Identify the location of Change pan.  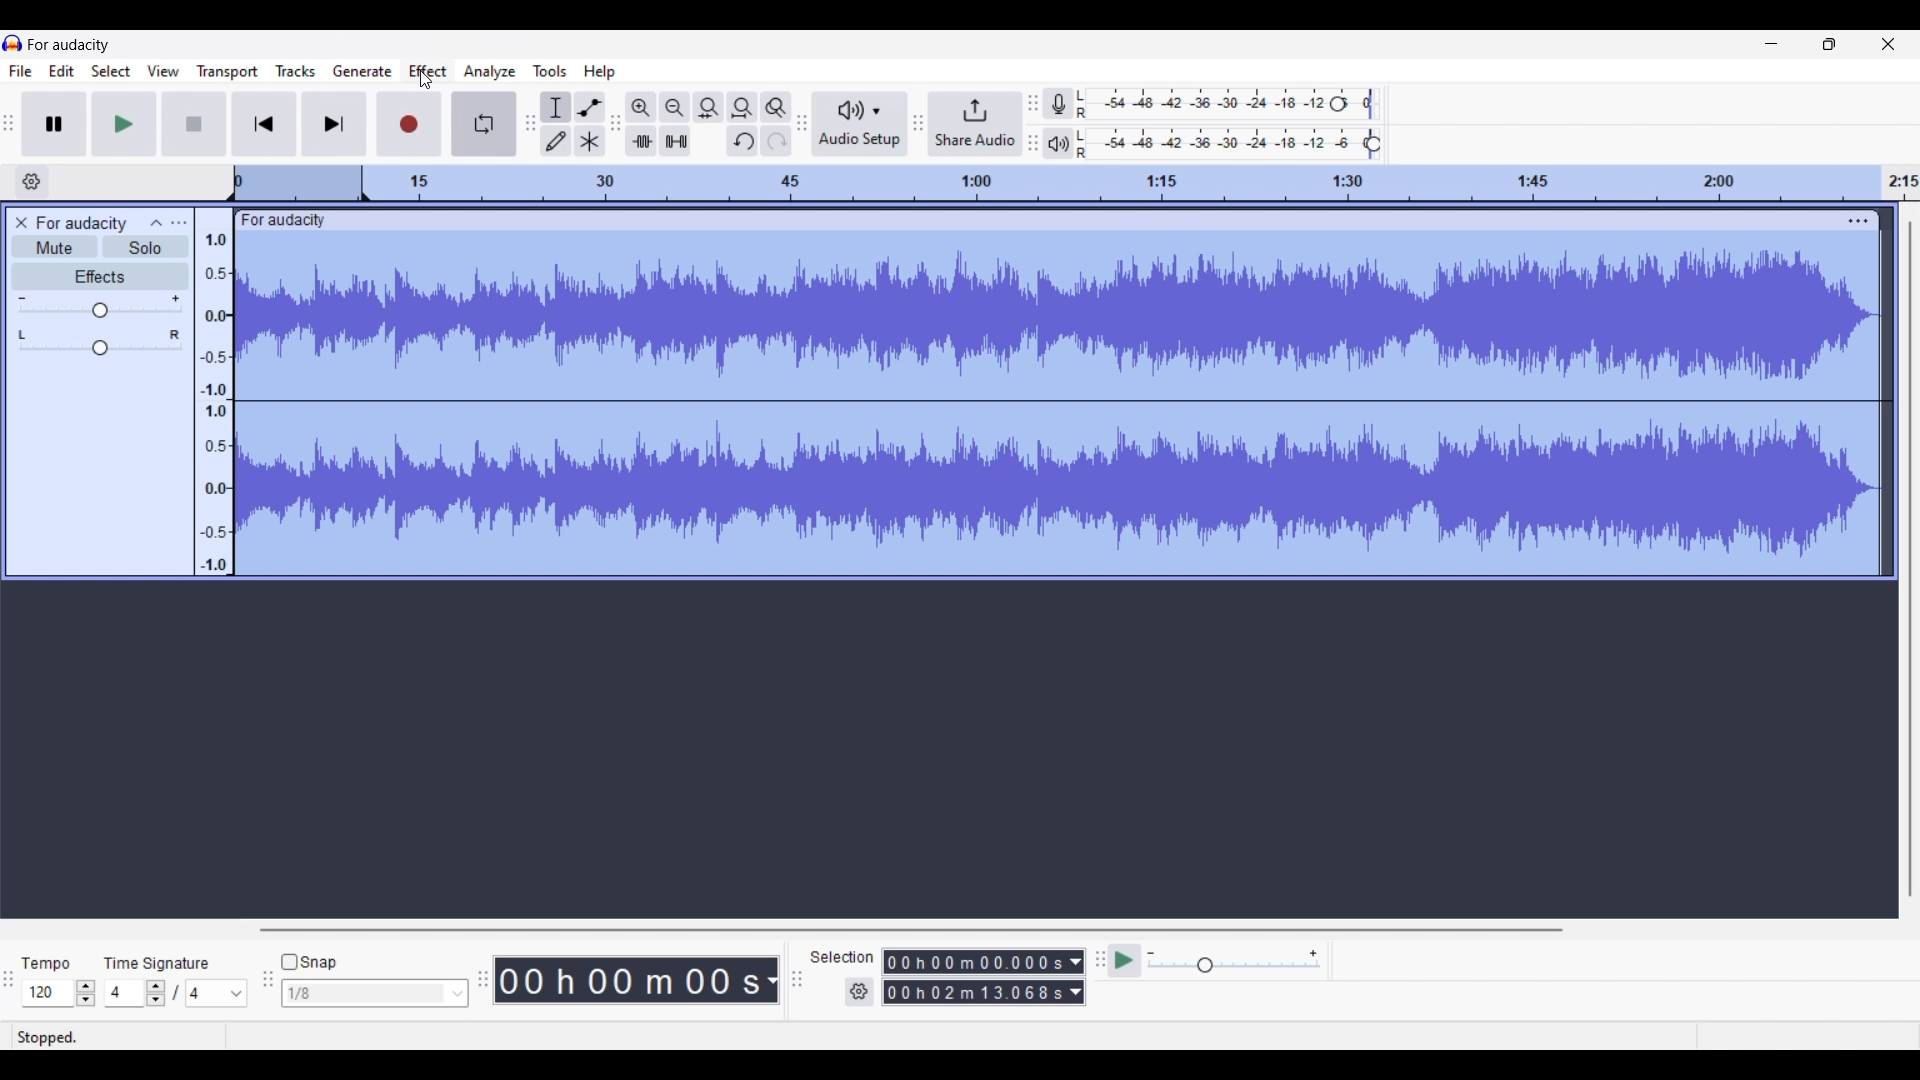
(100, 349).